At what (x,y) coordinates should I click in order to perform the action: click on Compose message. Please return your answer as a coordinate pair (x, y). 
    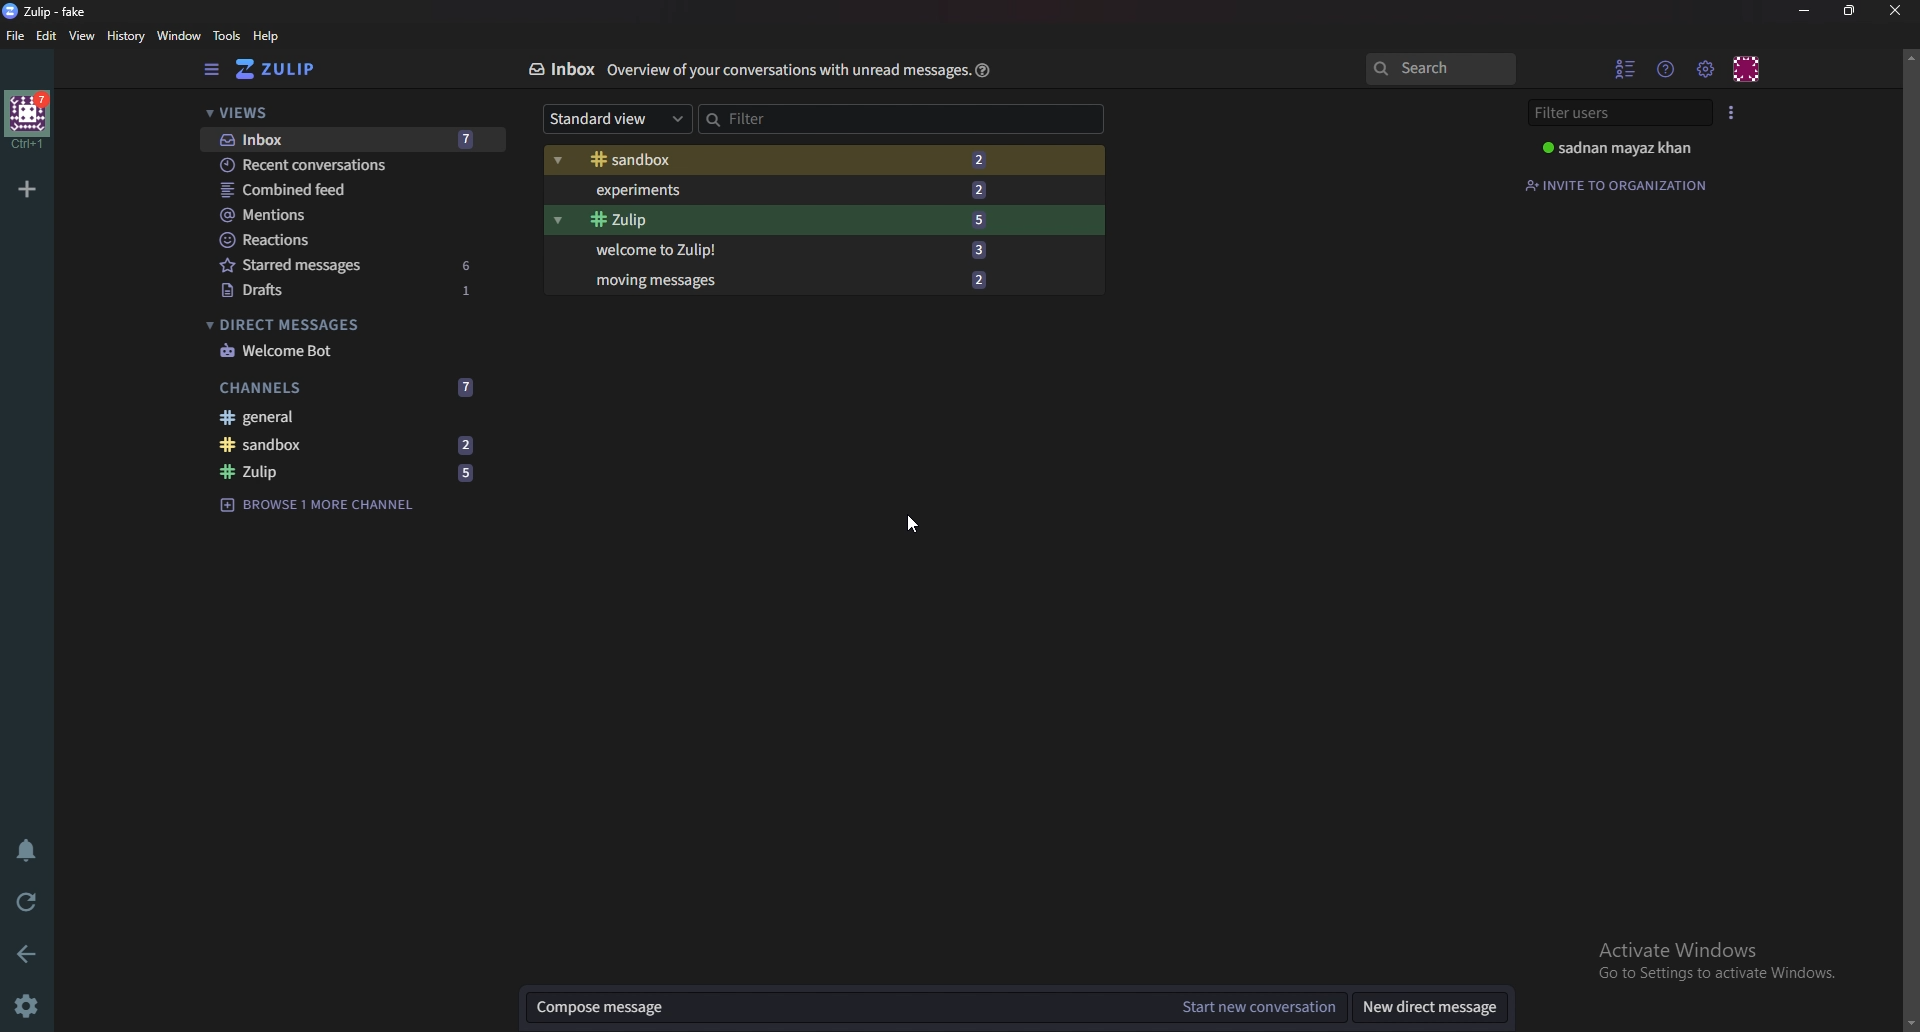
    Looking at the image, I should click on (844, 1008).